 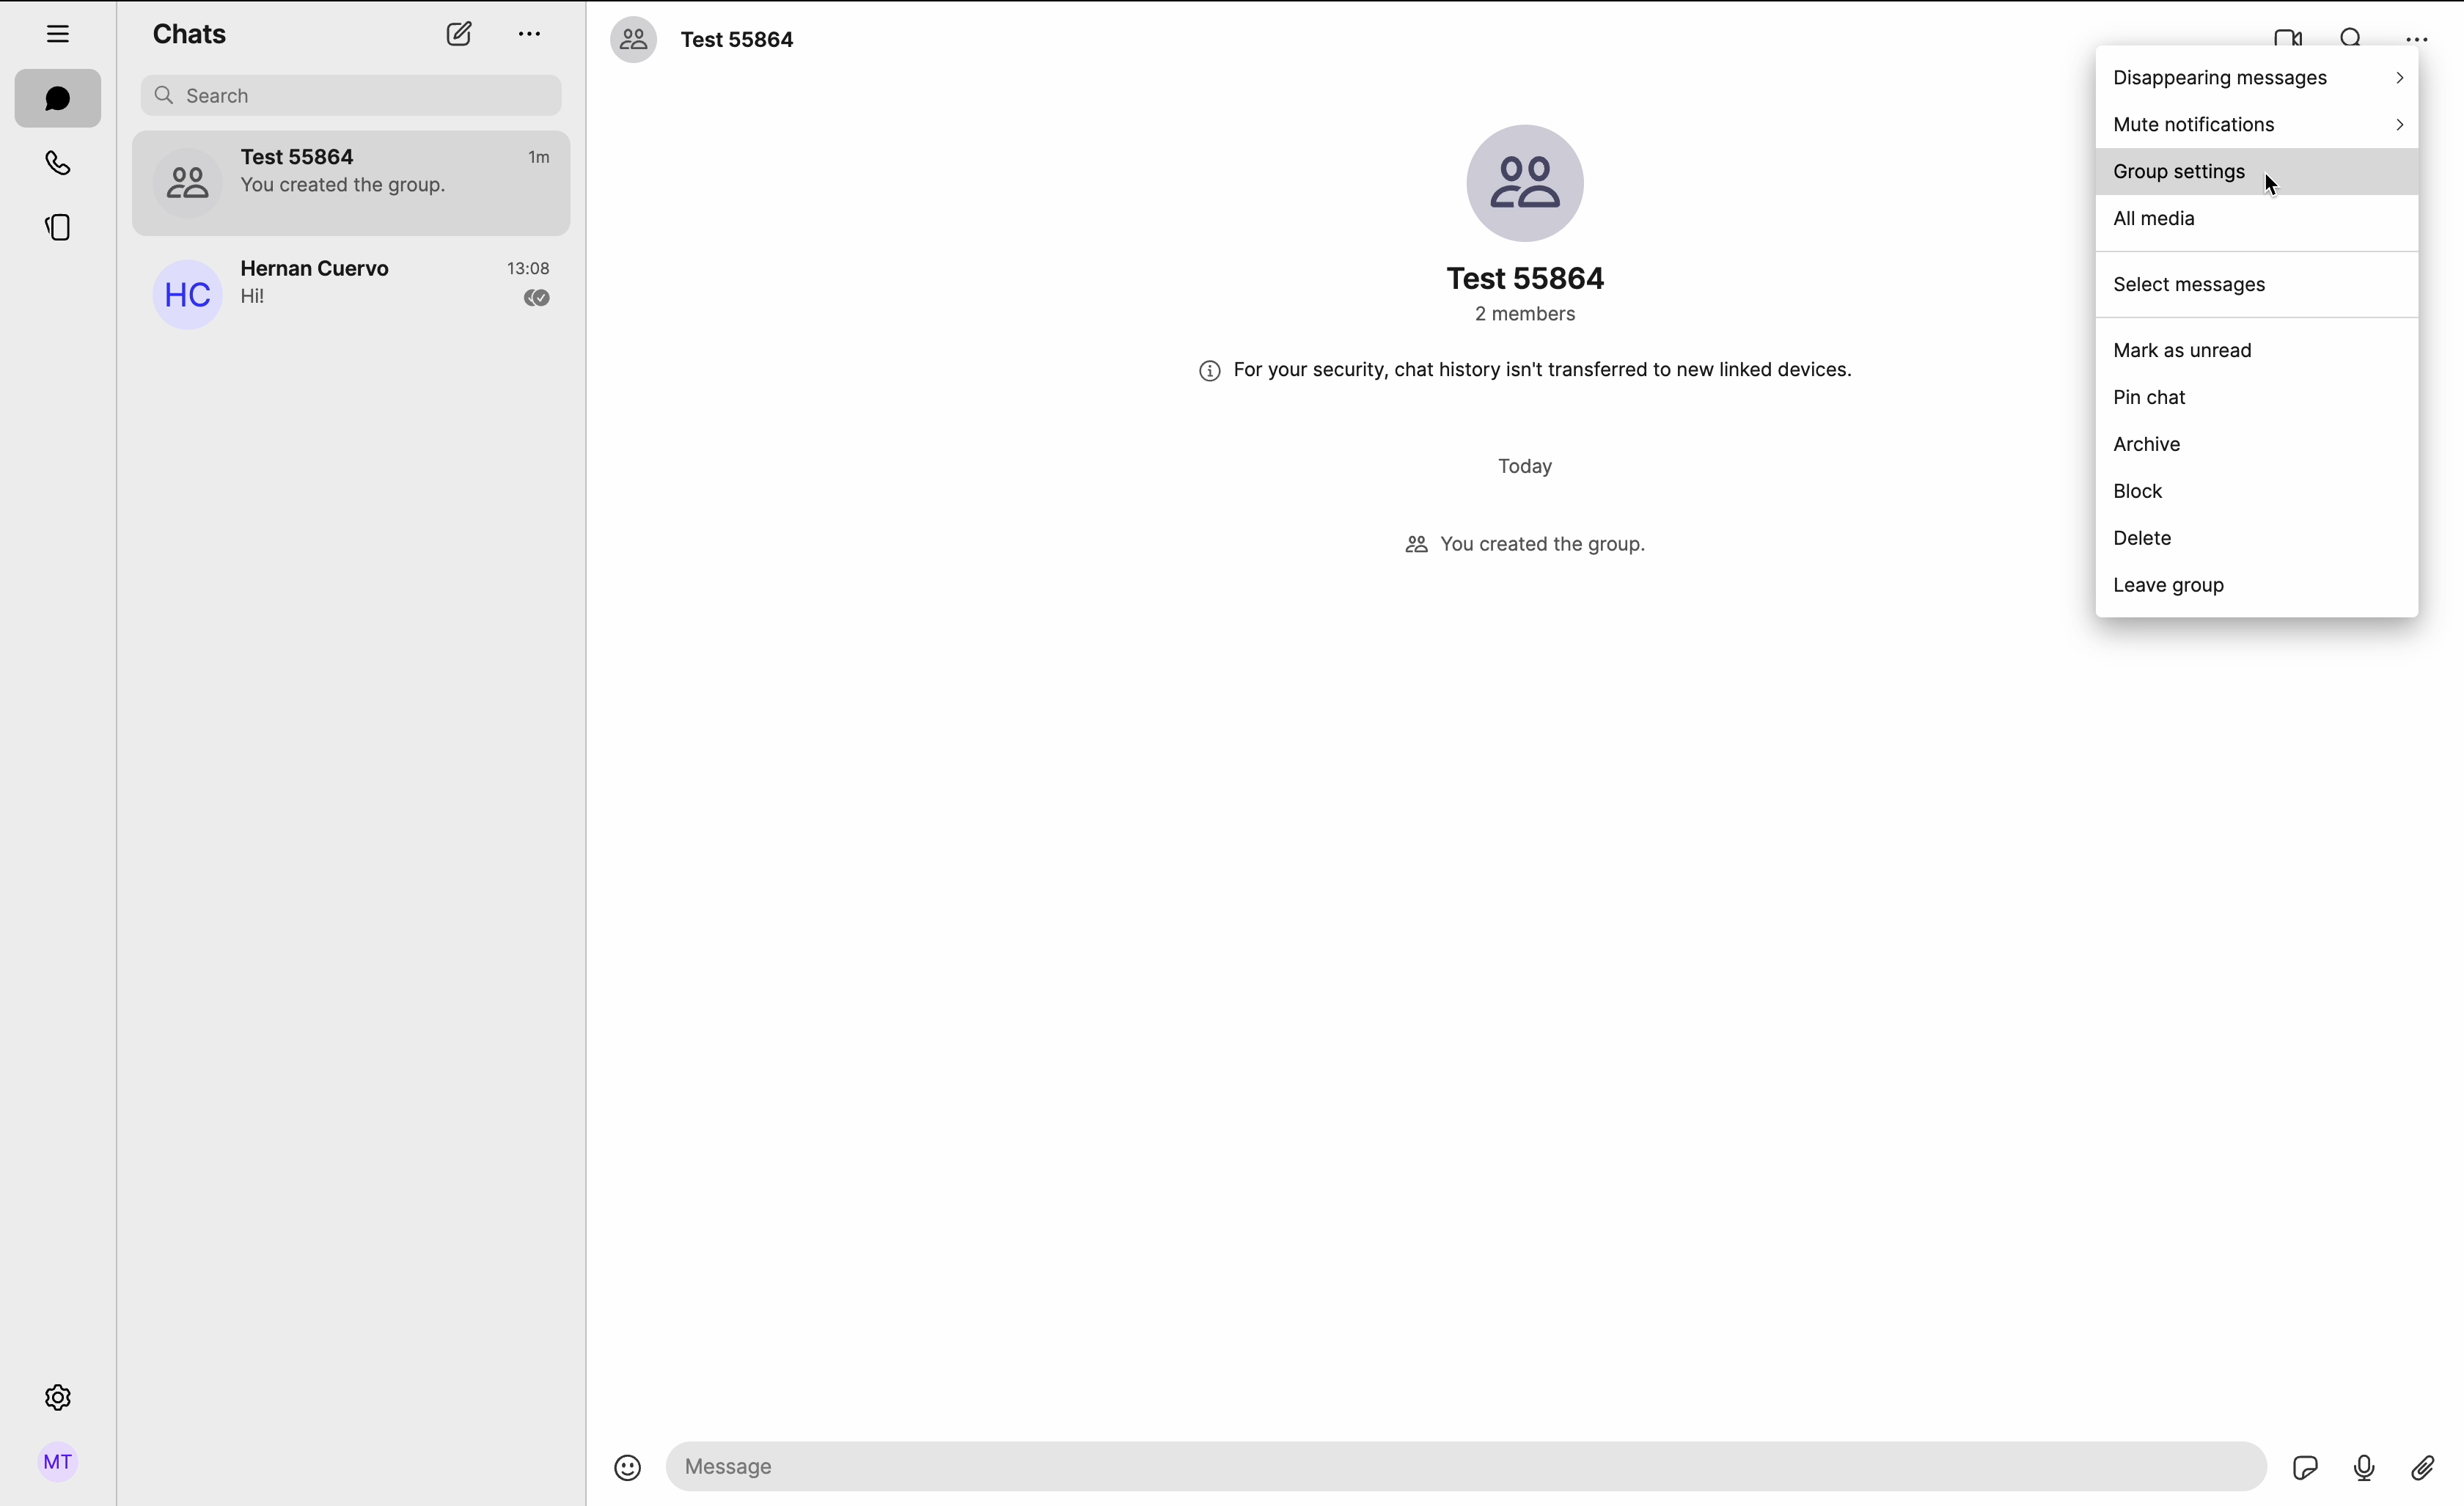 What do you see at coordinates (2261, 124) in the screenshot?
I see `mute notifications` at bounding box center [2261, 124].